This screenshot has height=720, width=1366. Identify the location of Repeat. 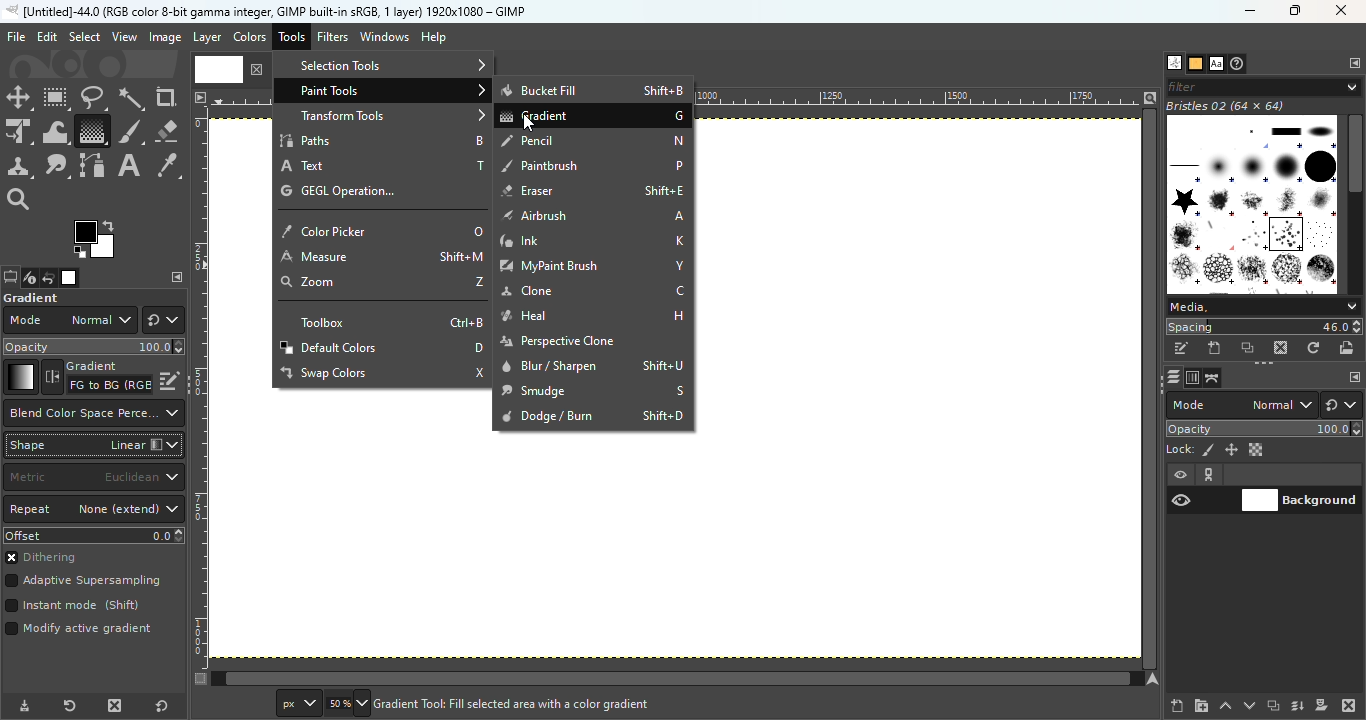
(94, 510).